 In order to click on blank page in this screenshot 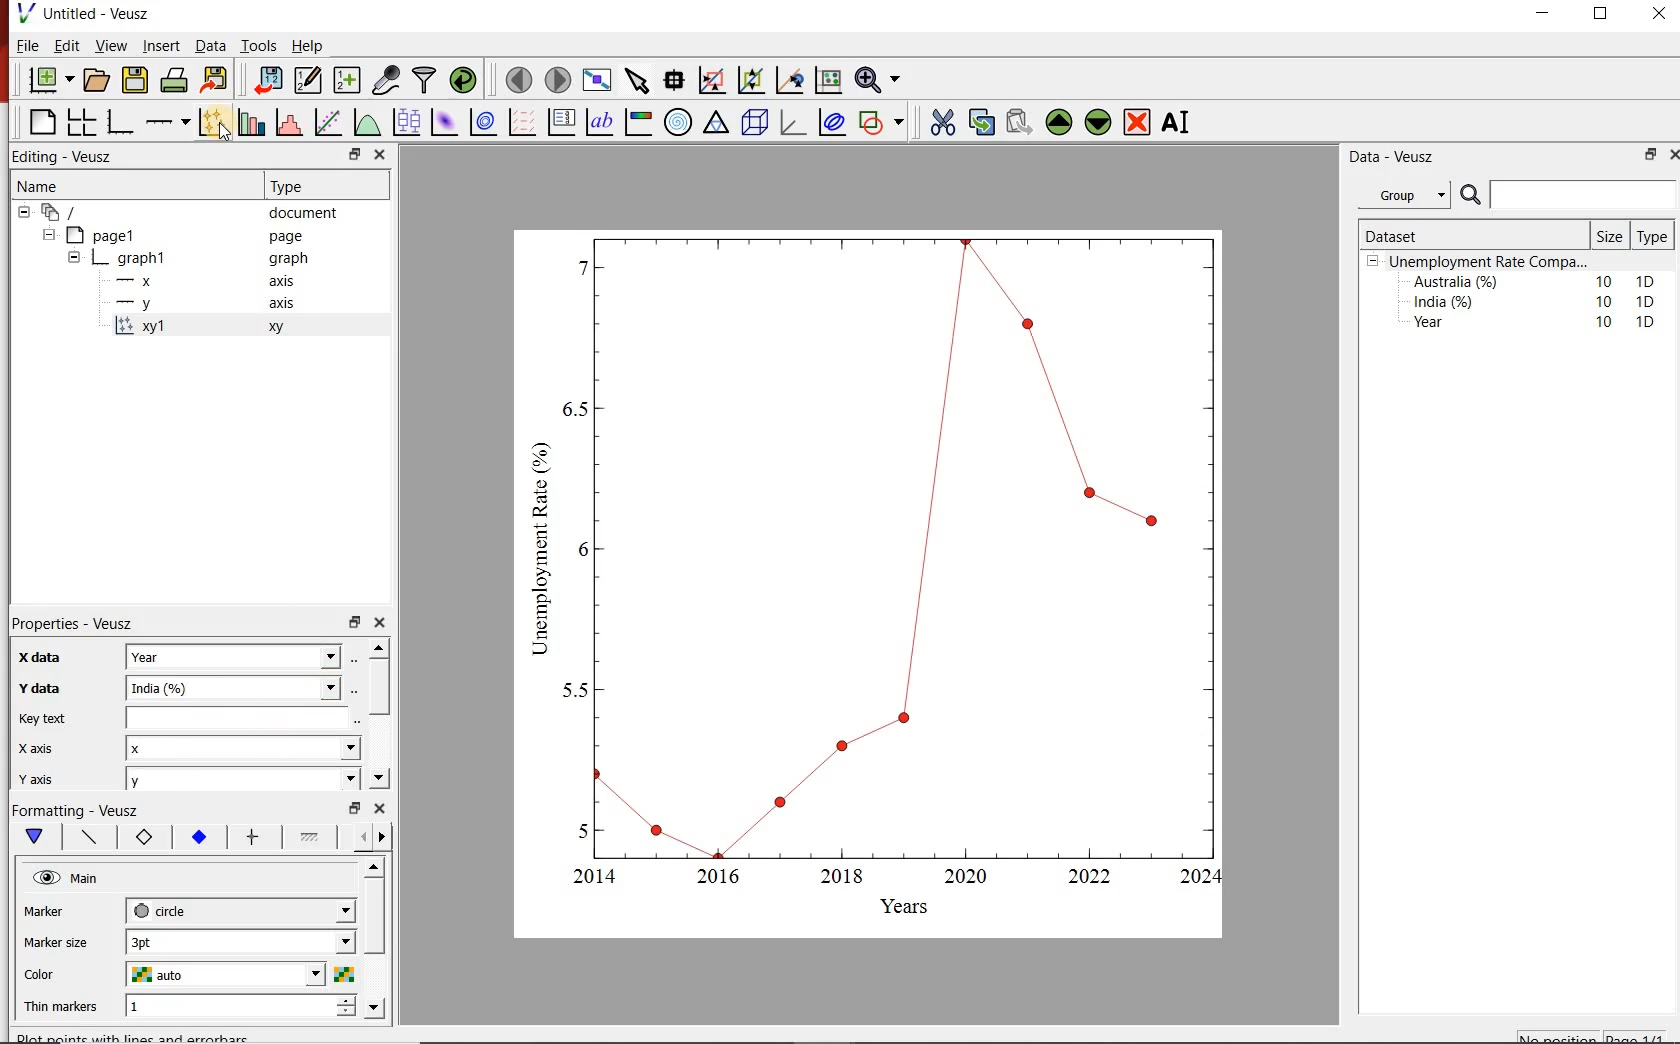, I will do `click(41, 120)`.